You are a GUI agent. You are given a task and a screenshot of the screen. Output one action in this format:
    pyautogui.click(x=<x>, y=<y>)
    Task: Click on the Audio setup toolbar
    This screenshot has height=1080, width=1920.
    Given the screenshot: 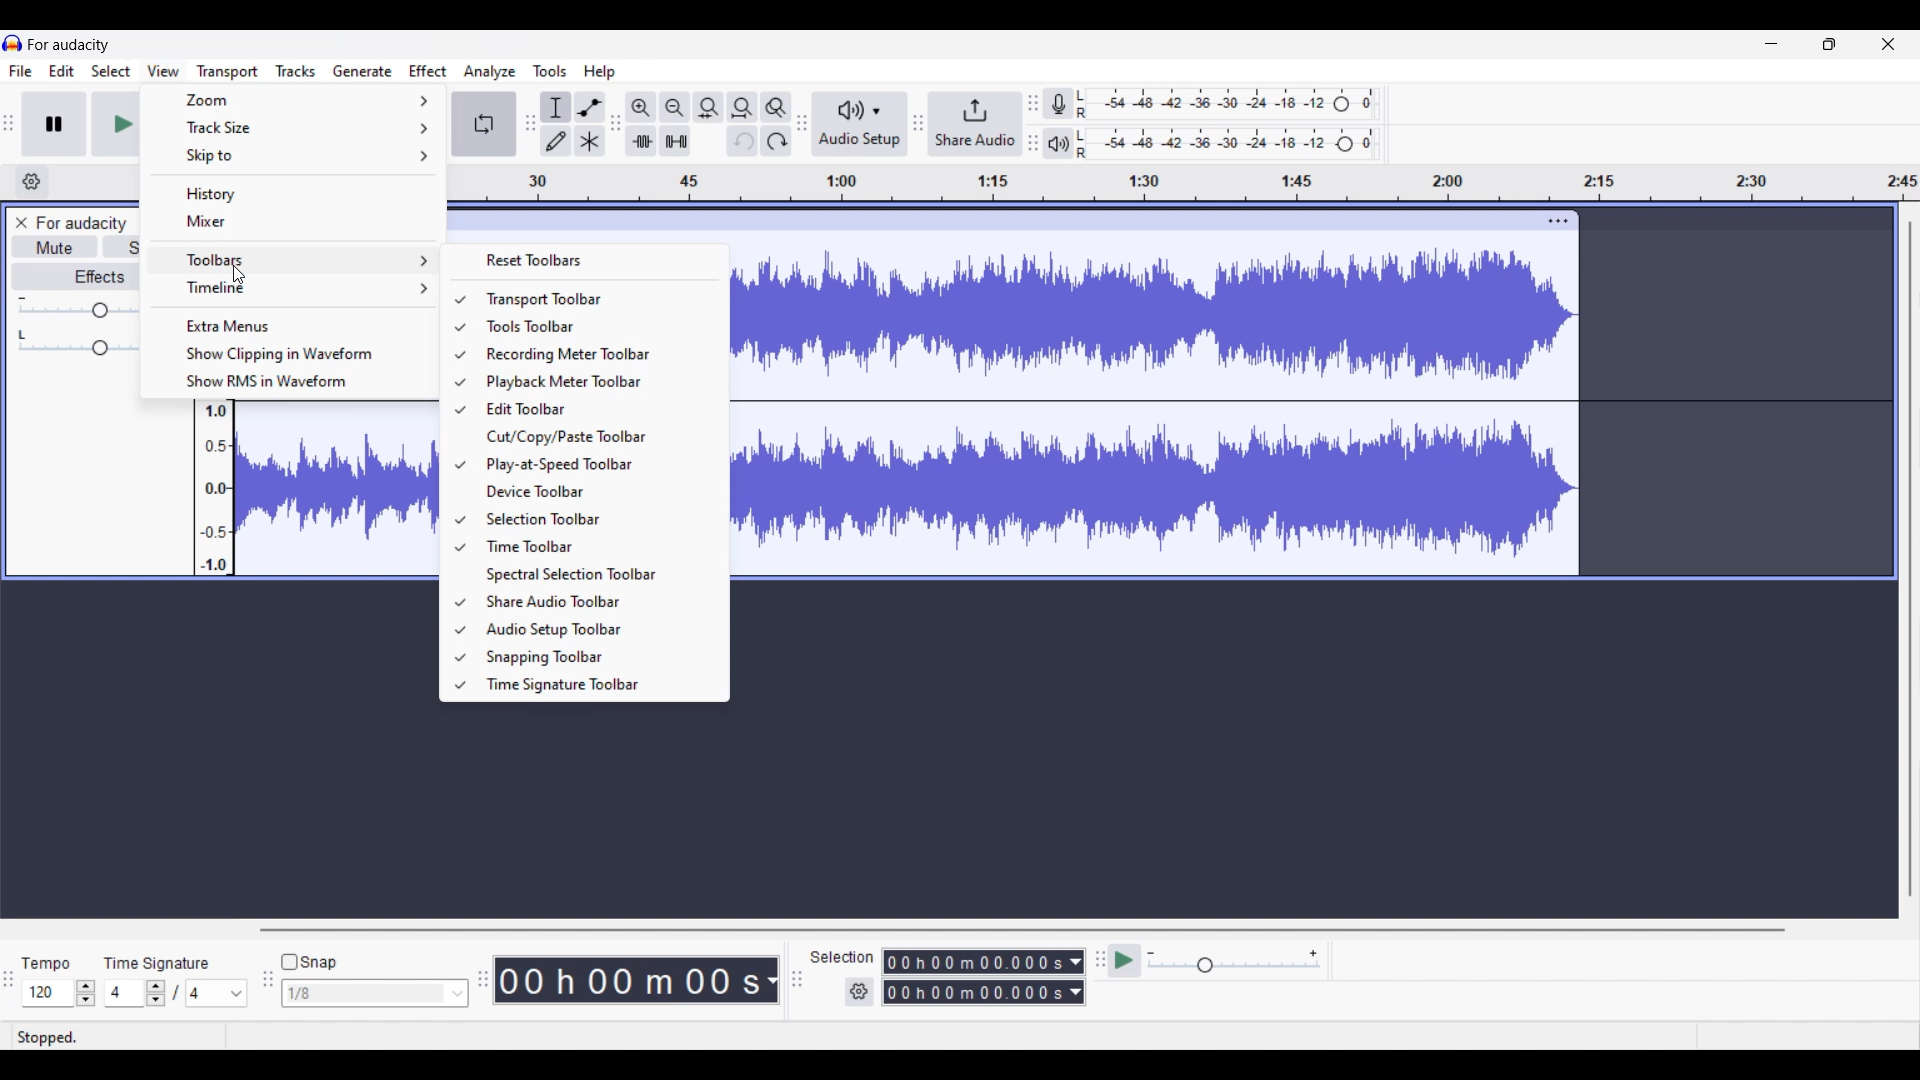 What is the action you would take?
    pyautogui.click(x=596, y=629)
    